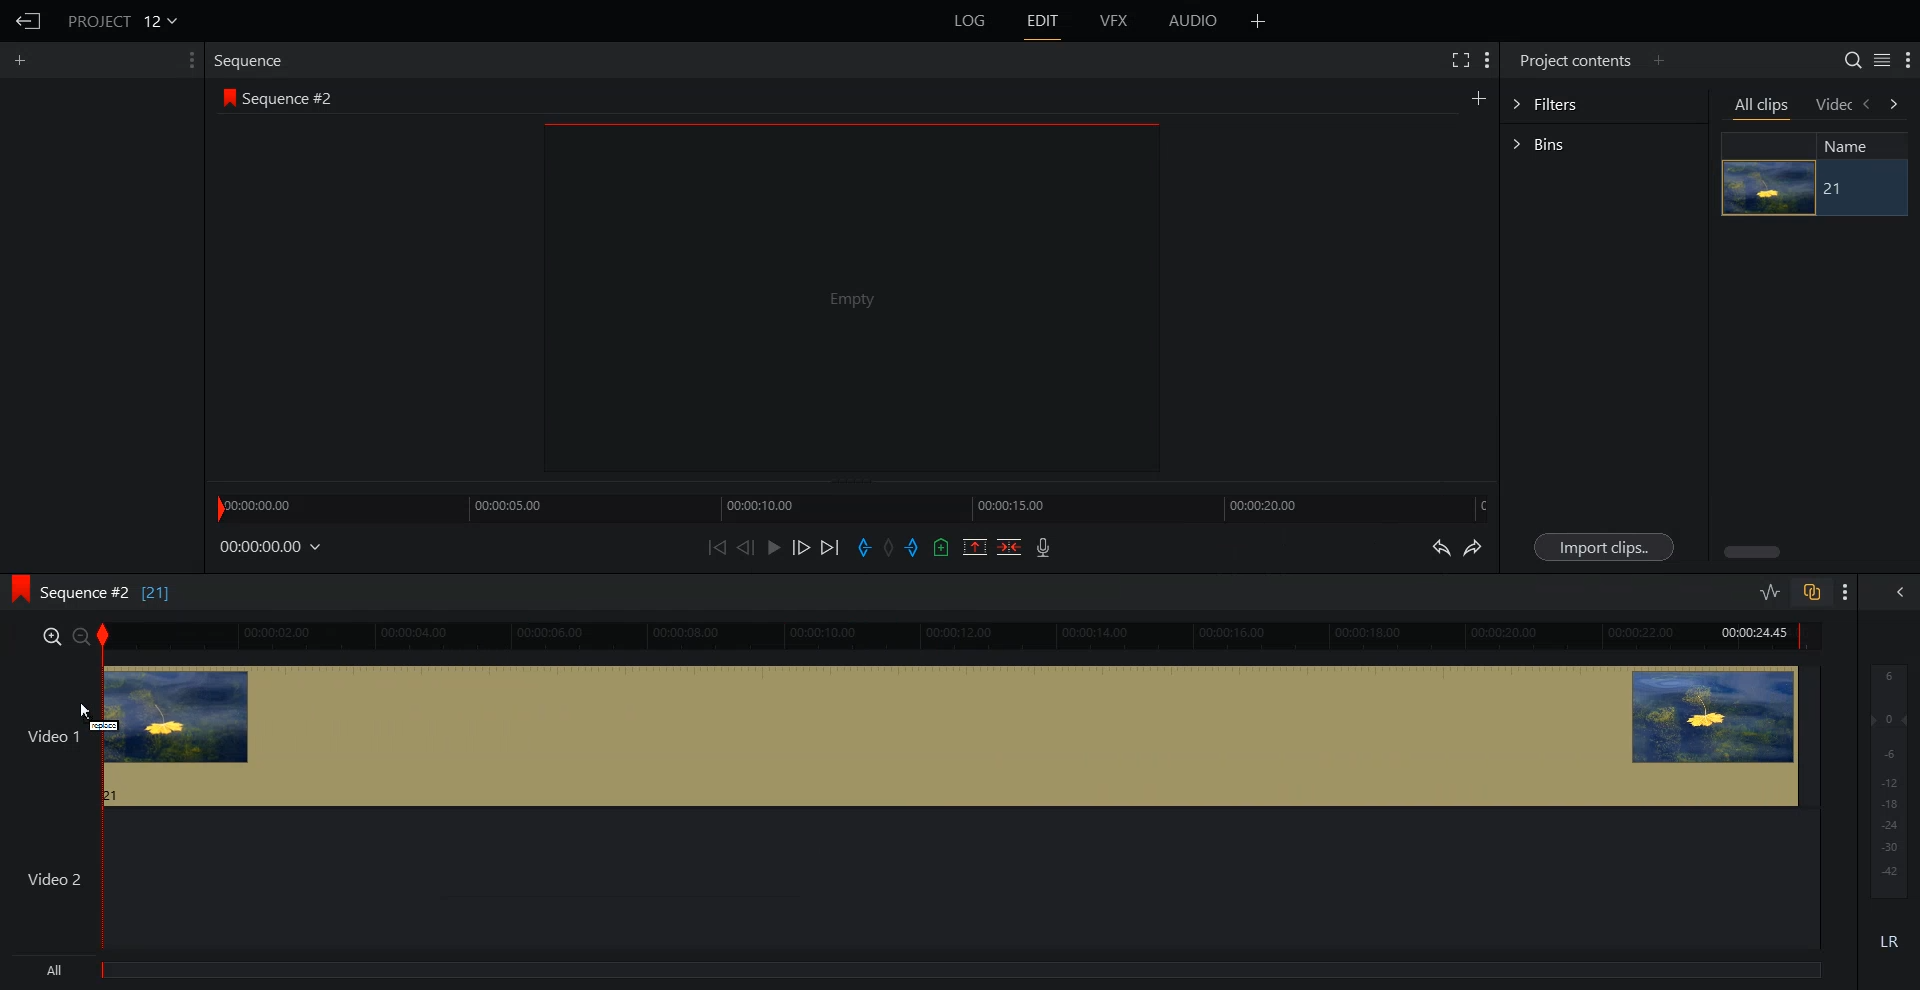 The height and width of the screenshot is (990, 1920). I want to click on Sequence, so click(253, 59).